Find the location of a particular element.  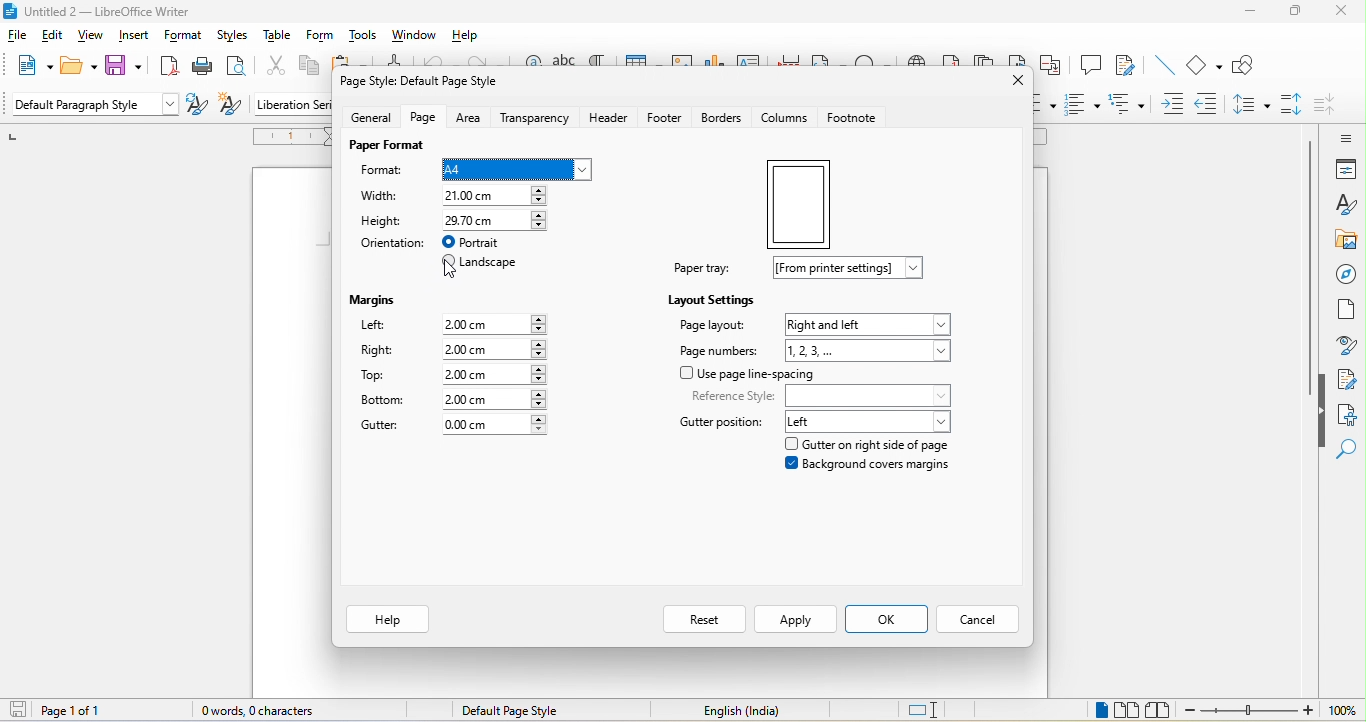

footnote is located at coordinates (854, 119).